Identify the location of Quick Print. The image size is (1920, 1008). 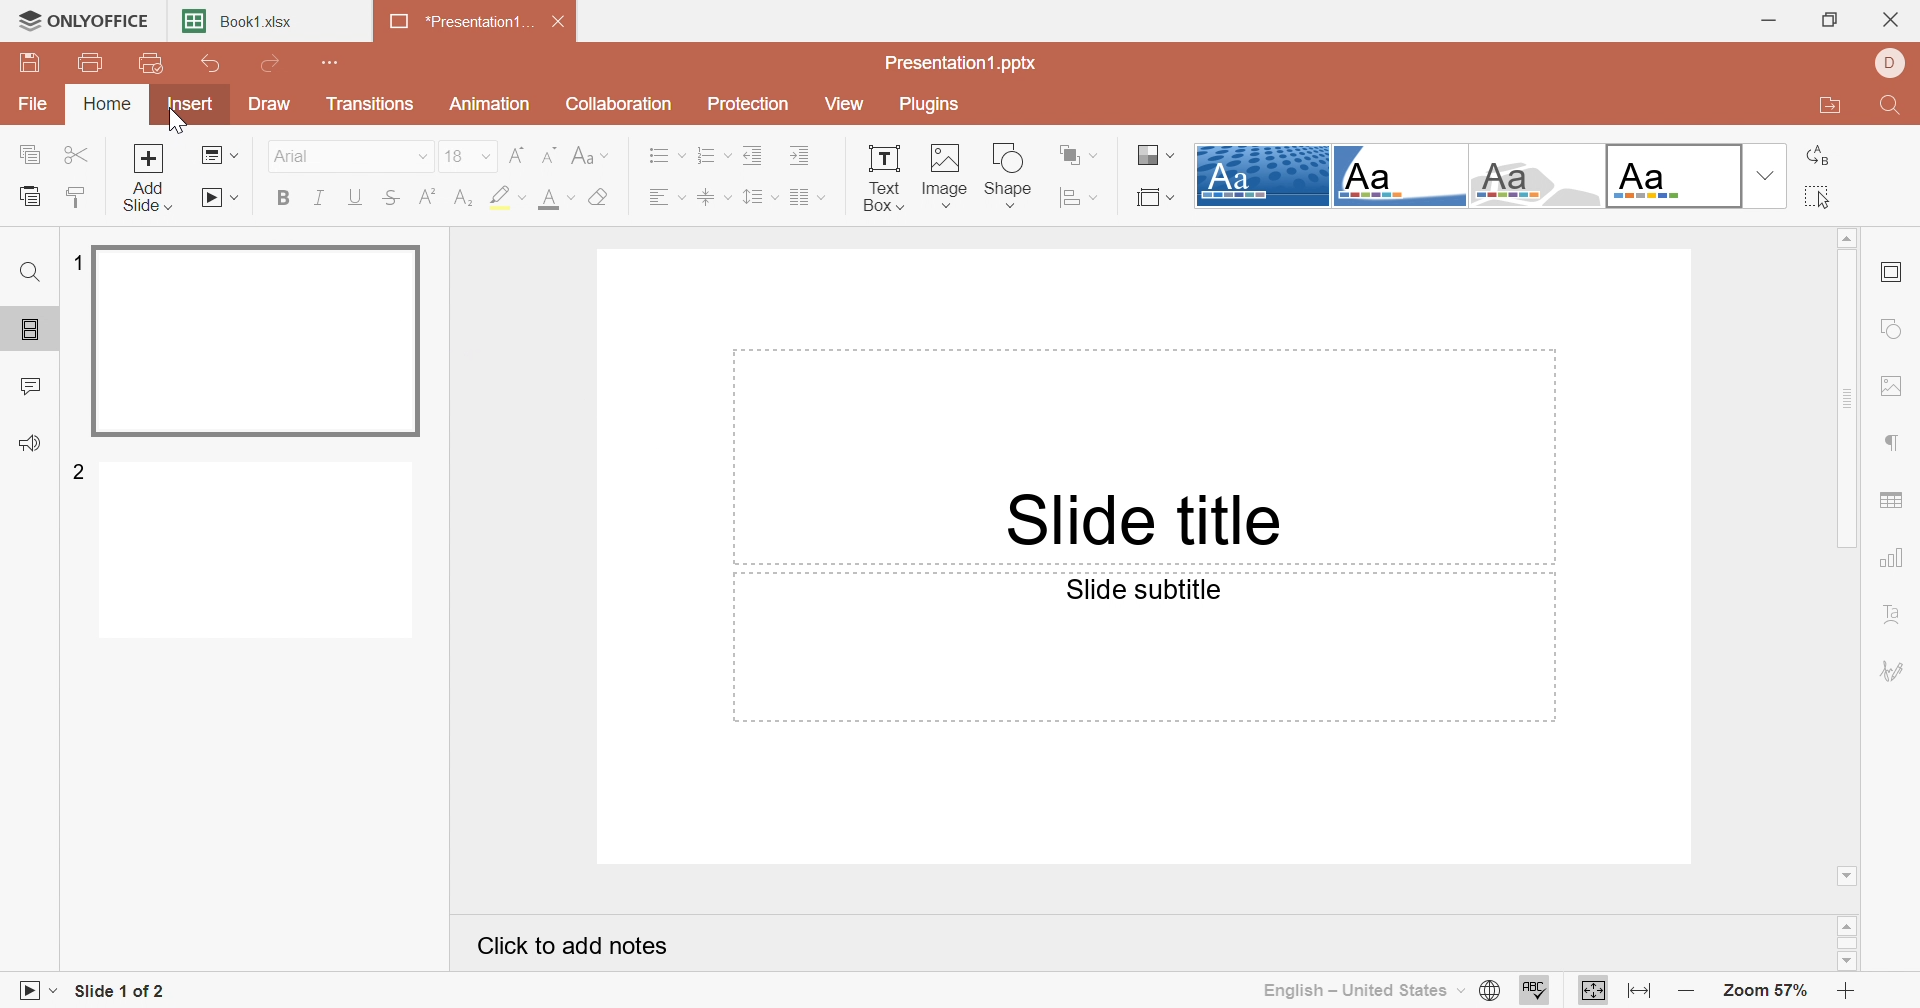
(146, 63).